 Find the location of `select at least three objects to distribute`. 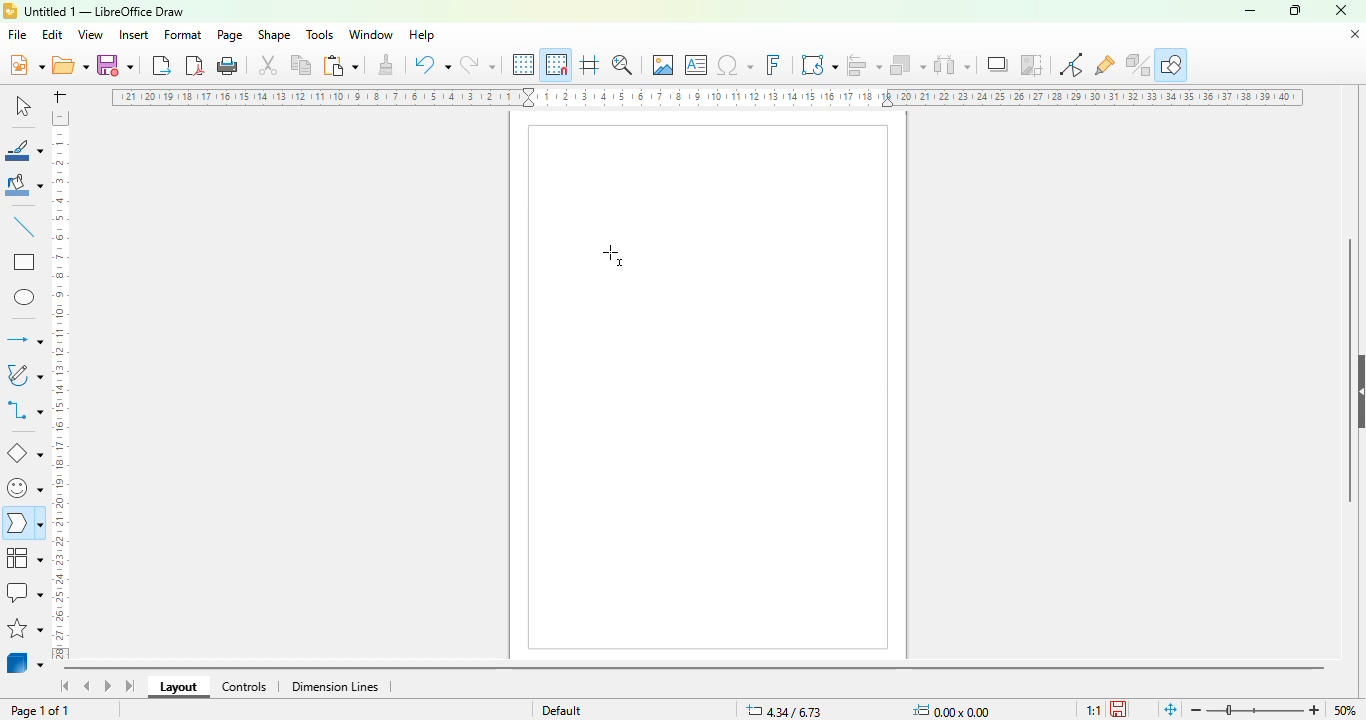

select at least three objects to distribute is located at coordinates (952, 64).